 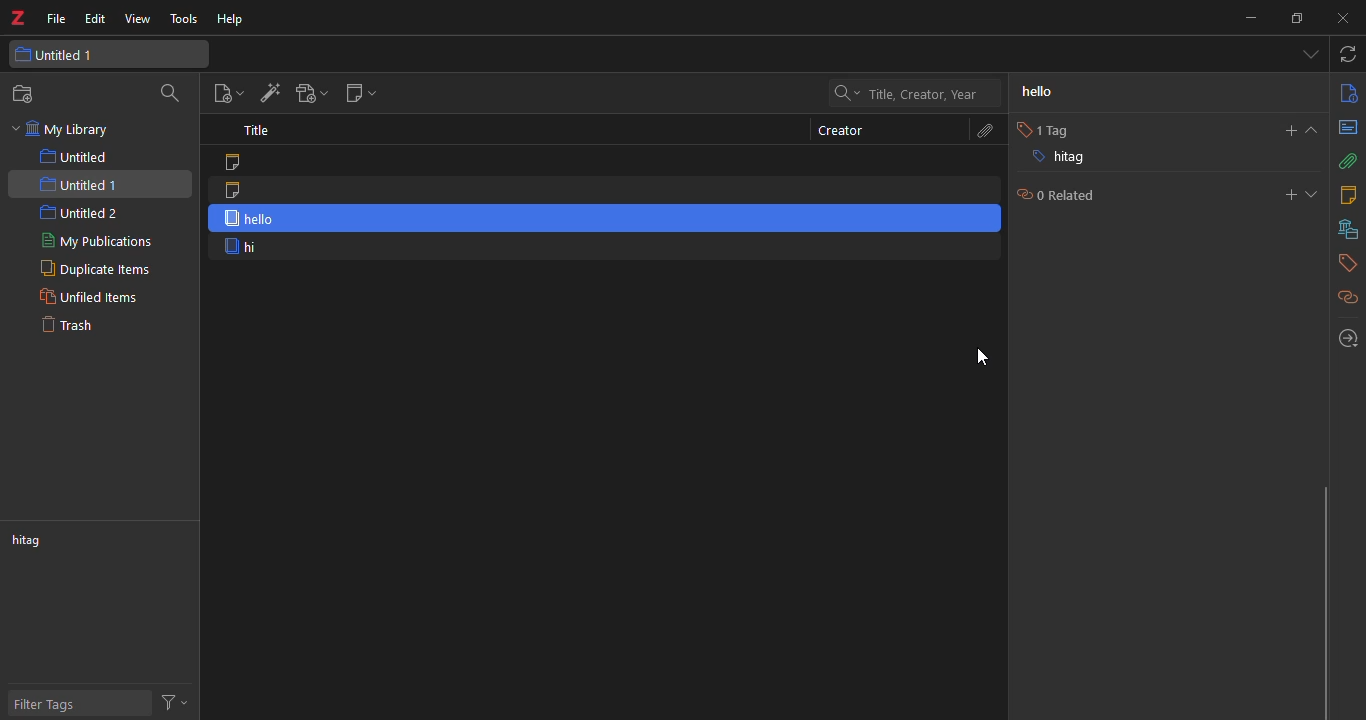 I want to click on add attach, so click(x=313, y=93).